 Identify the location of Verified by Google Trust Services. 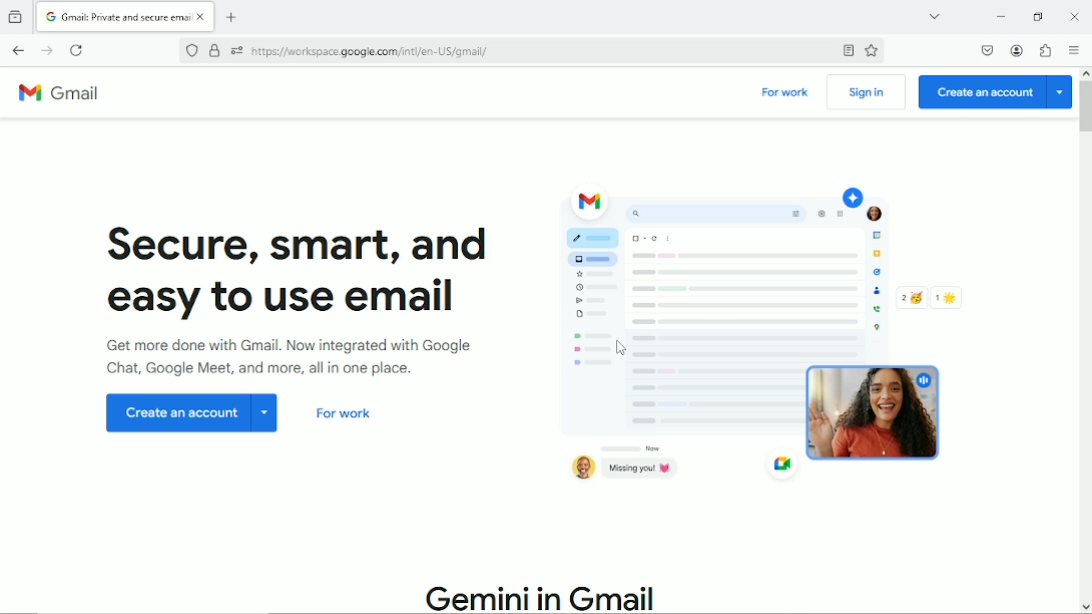
(215, 52).